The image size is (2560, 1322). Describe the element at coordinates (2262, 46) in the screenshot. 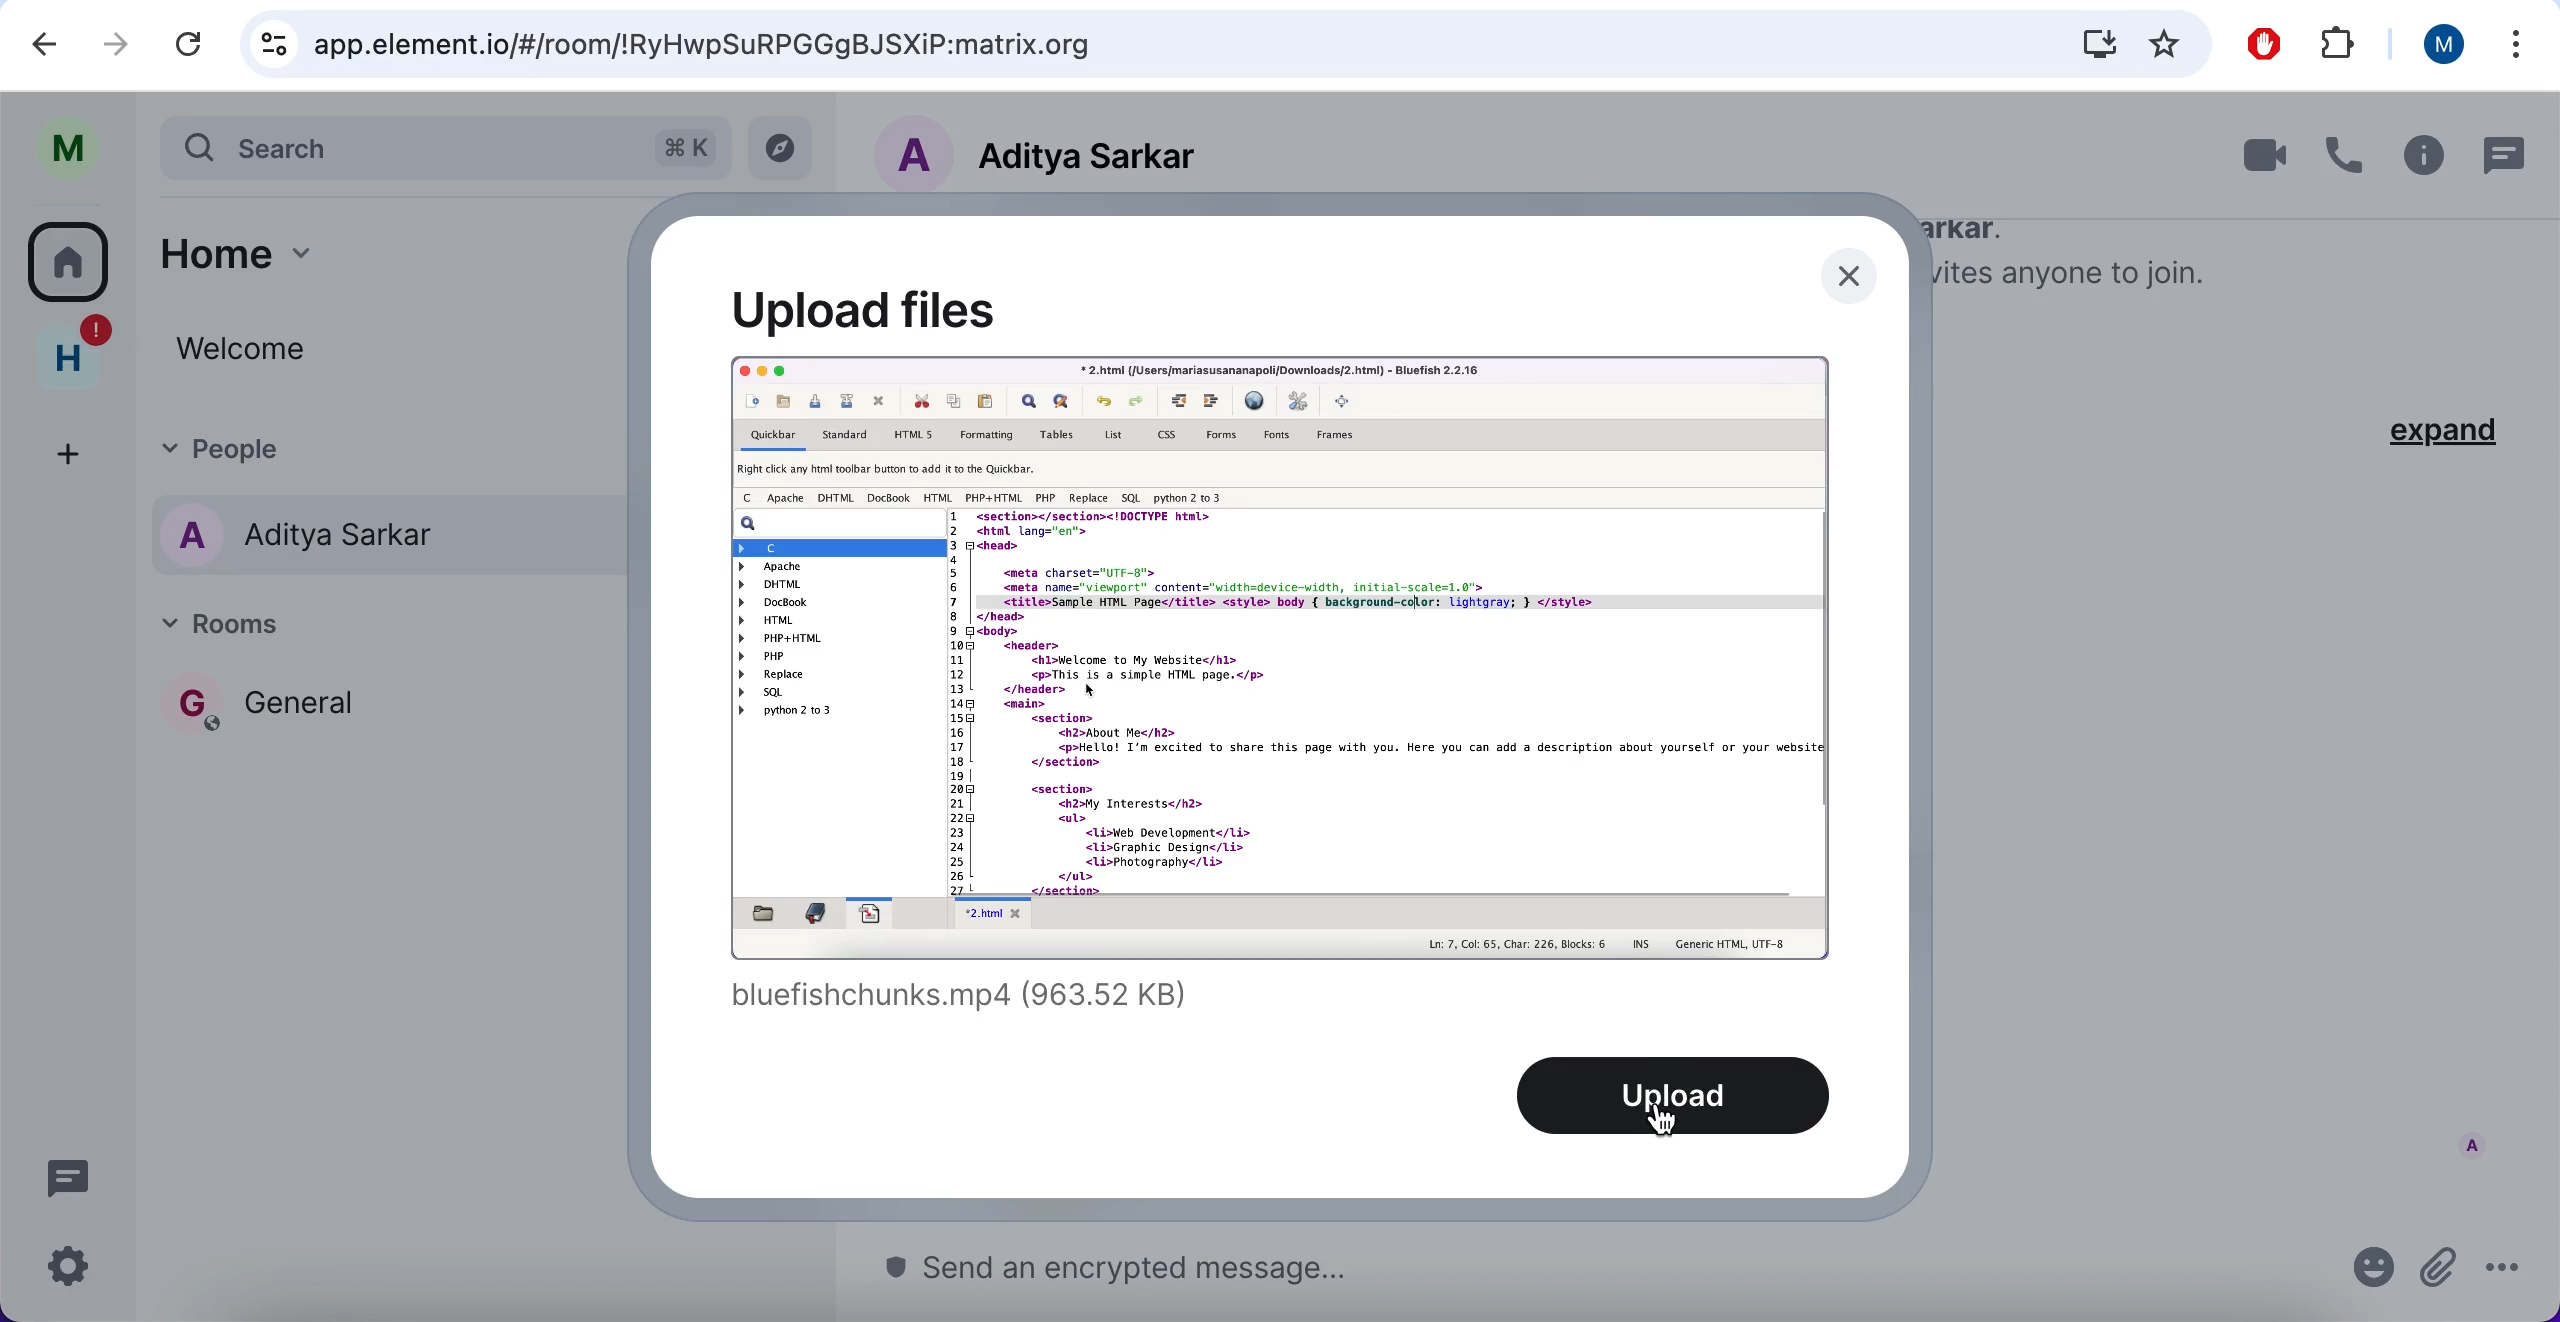

I see `ad block` at that location.